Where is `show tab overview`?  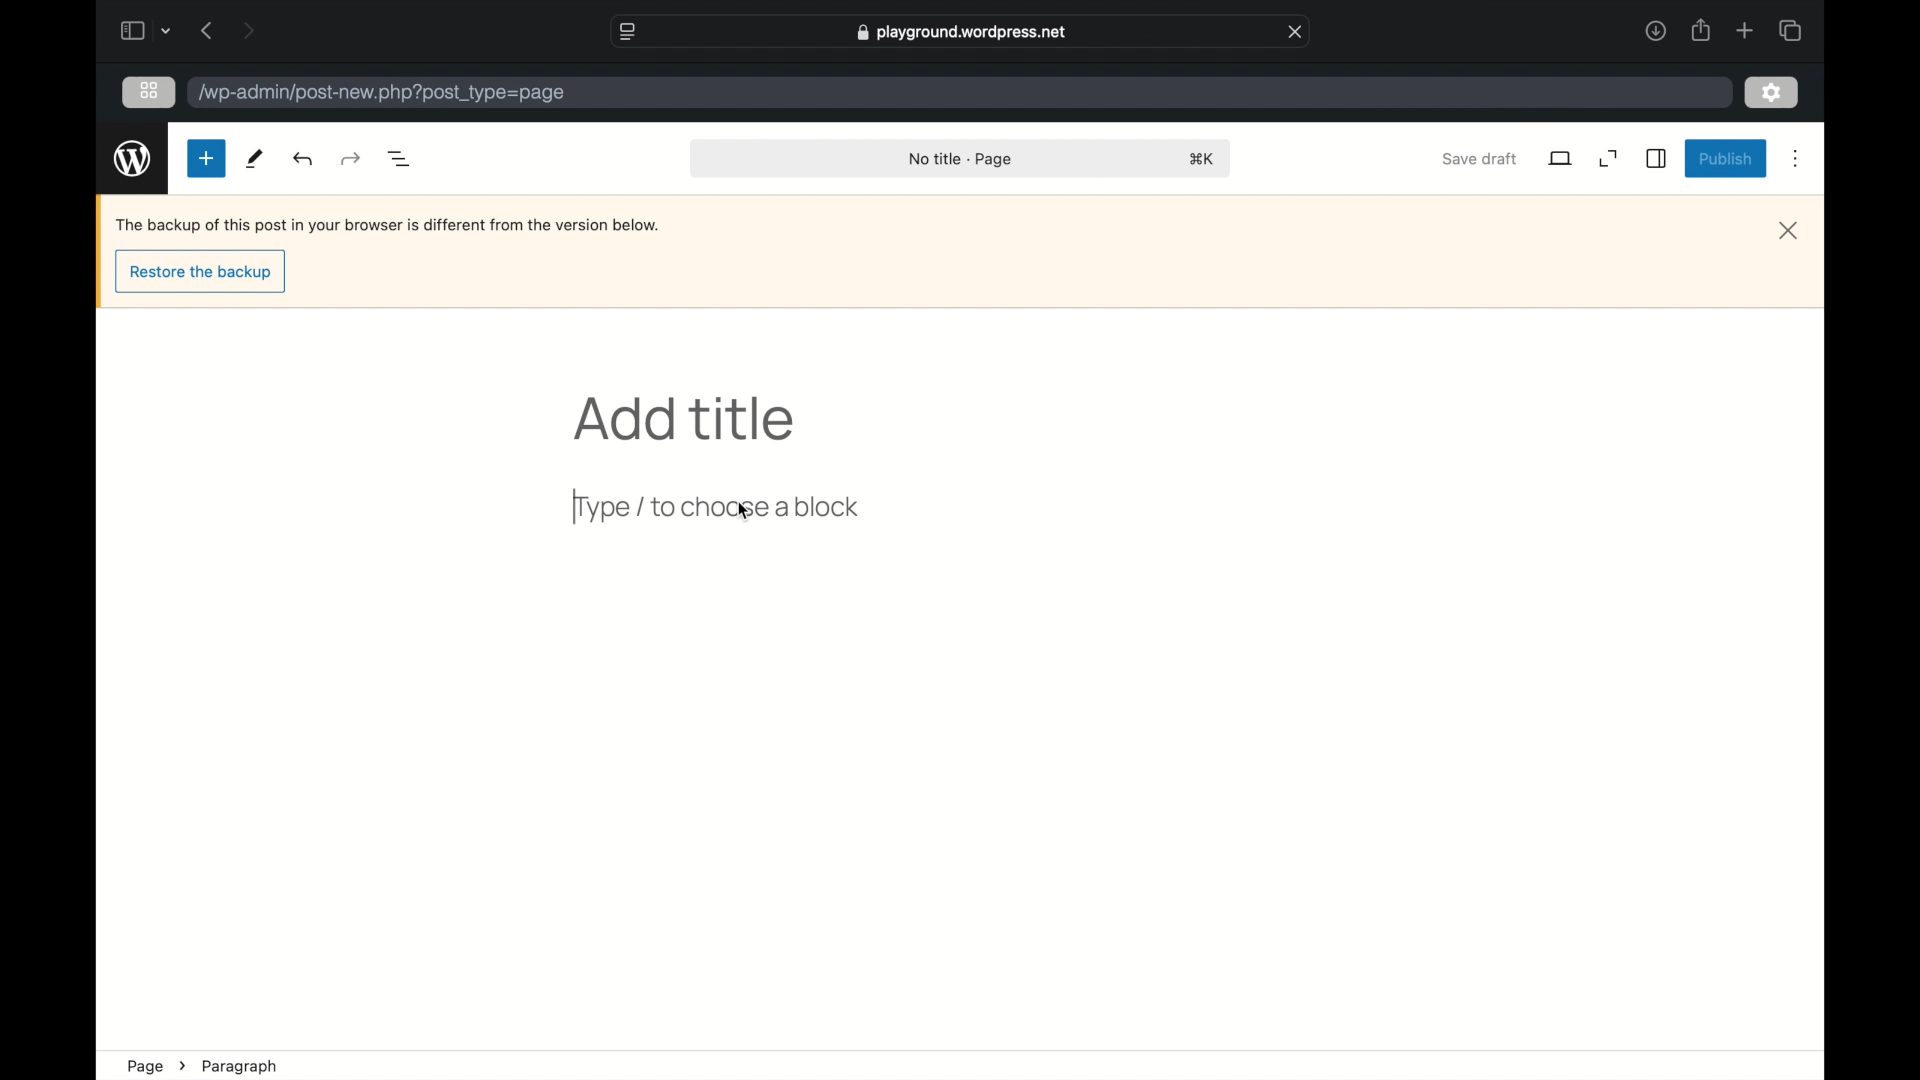
show tab overview is located at coordinates (1792, 30).